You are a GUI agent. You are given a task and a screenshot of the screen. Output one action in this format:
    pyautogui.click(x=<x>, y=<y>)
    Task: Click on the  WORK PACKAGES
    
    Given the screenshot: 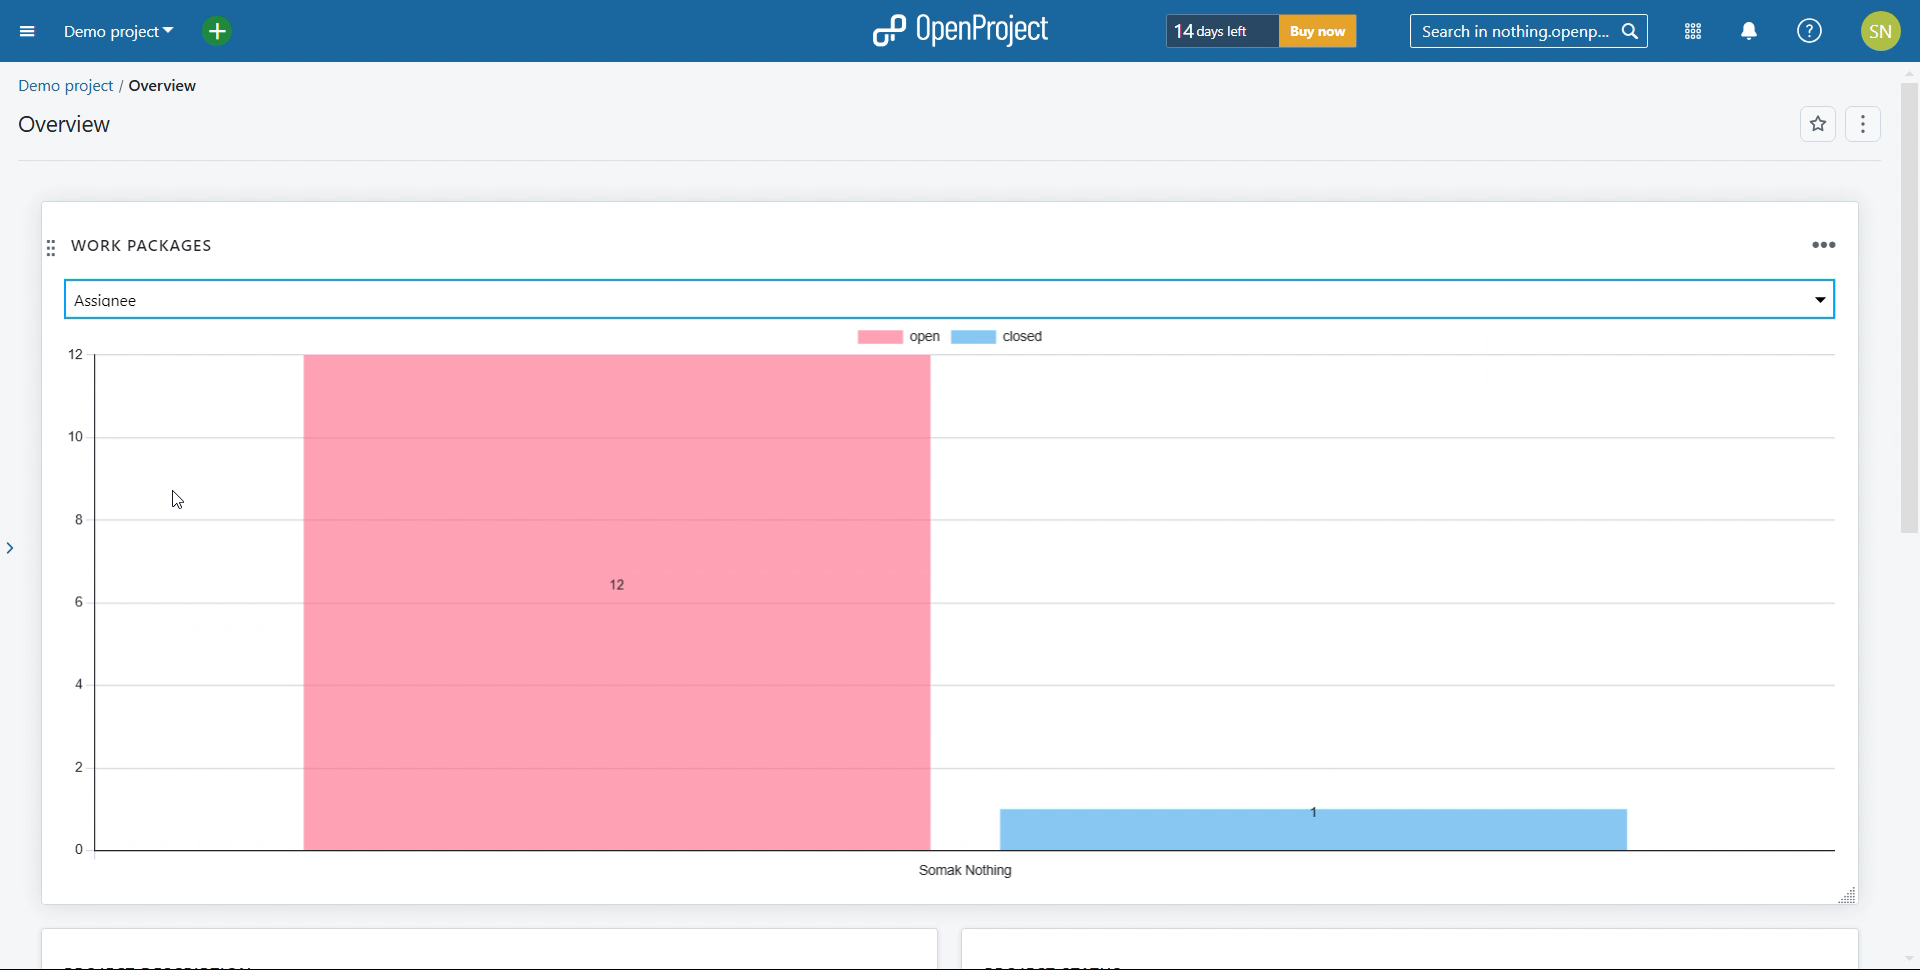 What is the action you would take?
    pyautogui.click(x=149, y=245)
    